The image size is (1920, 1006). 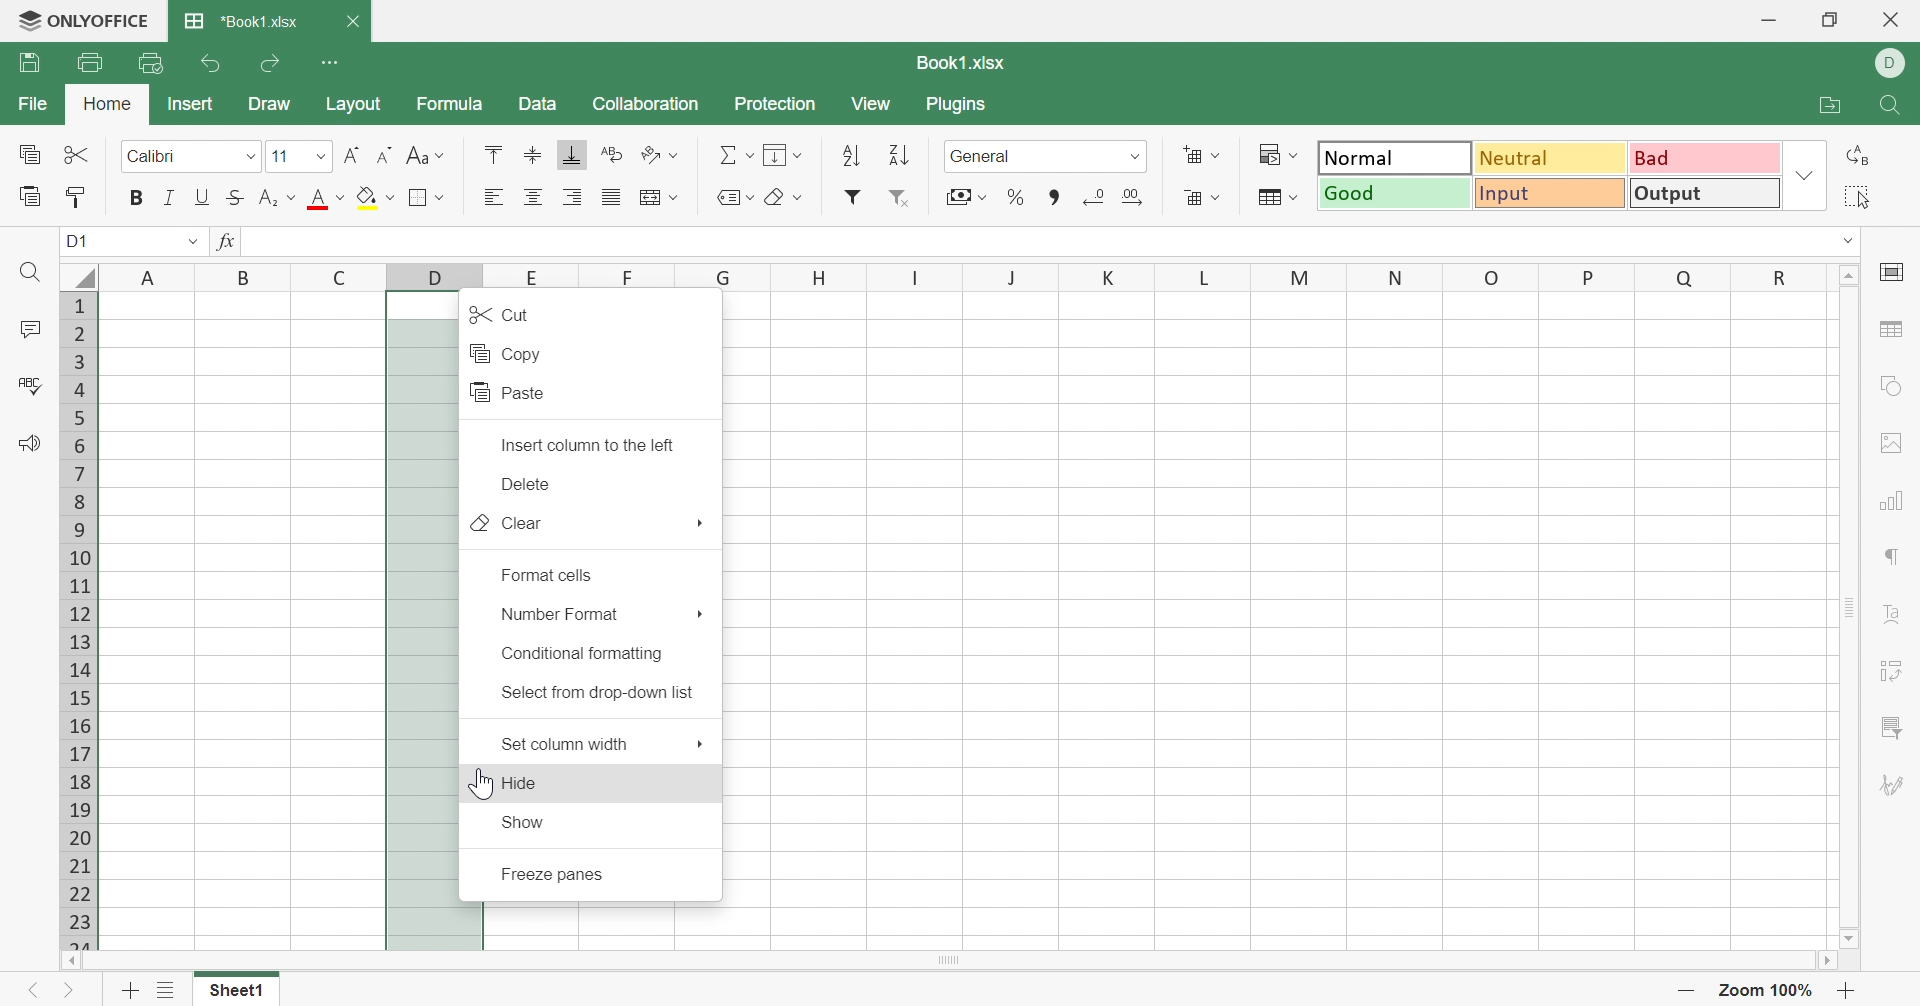 What do you see at coordinates (1185, 197) in the screenshot?
I see `Delete cells` at bounding box center [1185, 197].